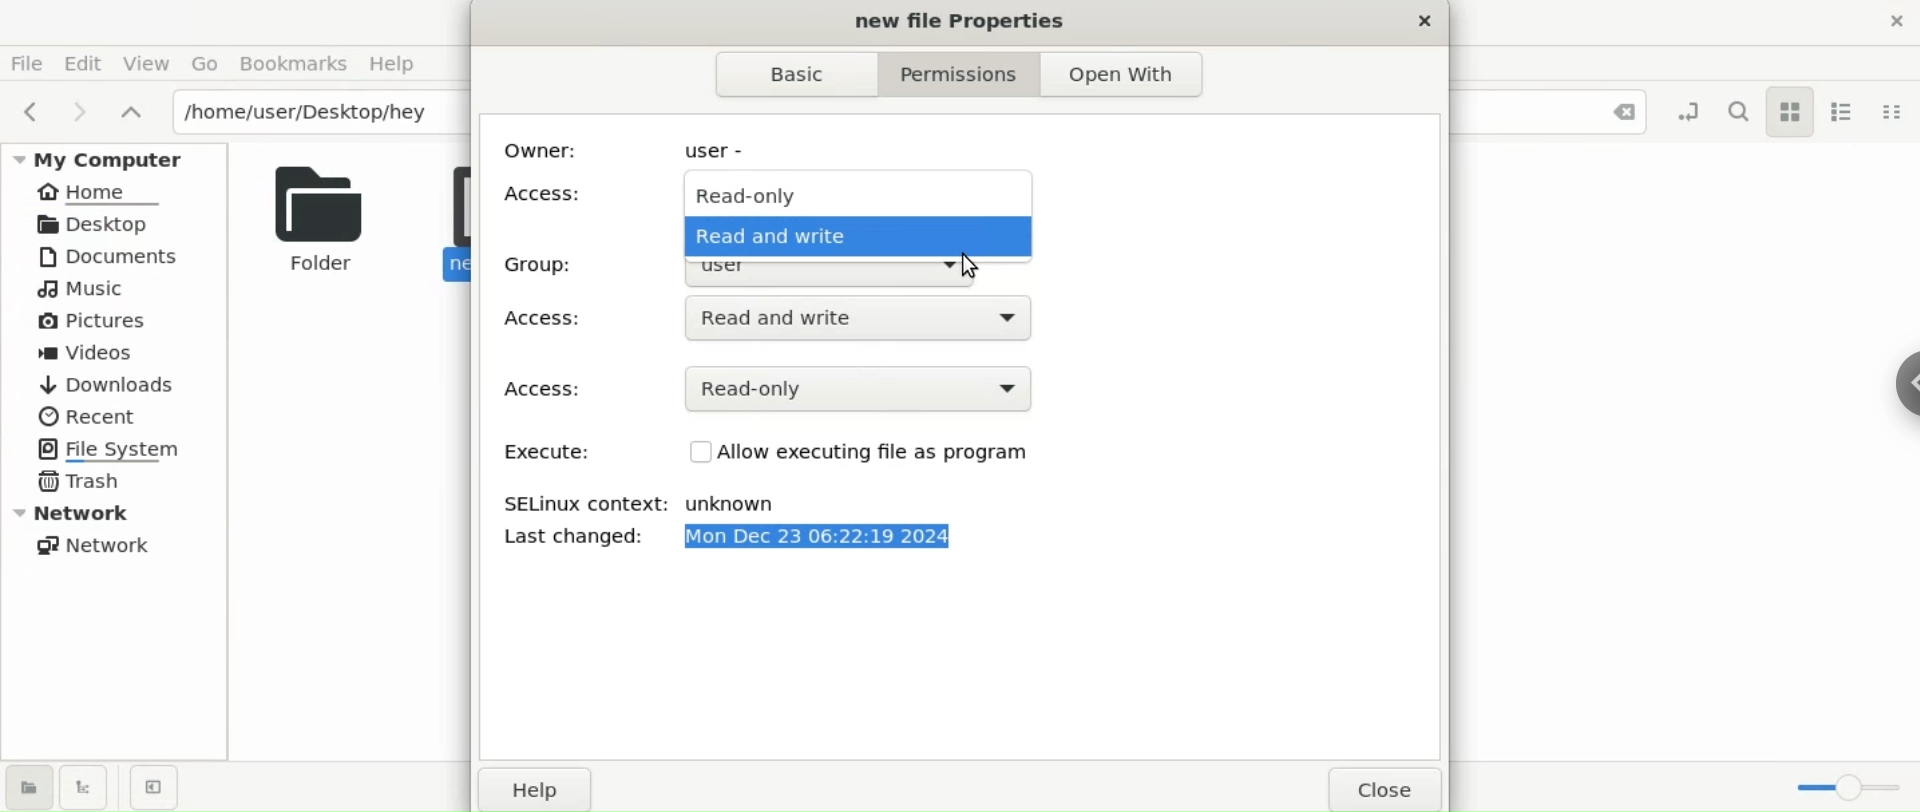 The width and height of the screenshot is (1920, 812). Describe the element at coordinates (118, 256) in the screenshot. I see `Documents` at that location.